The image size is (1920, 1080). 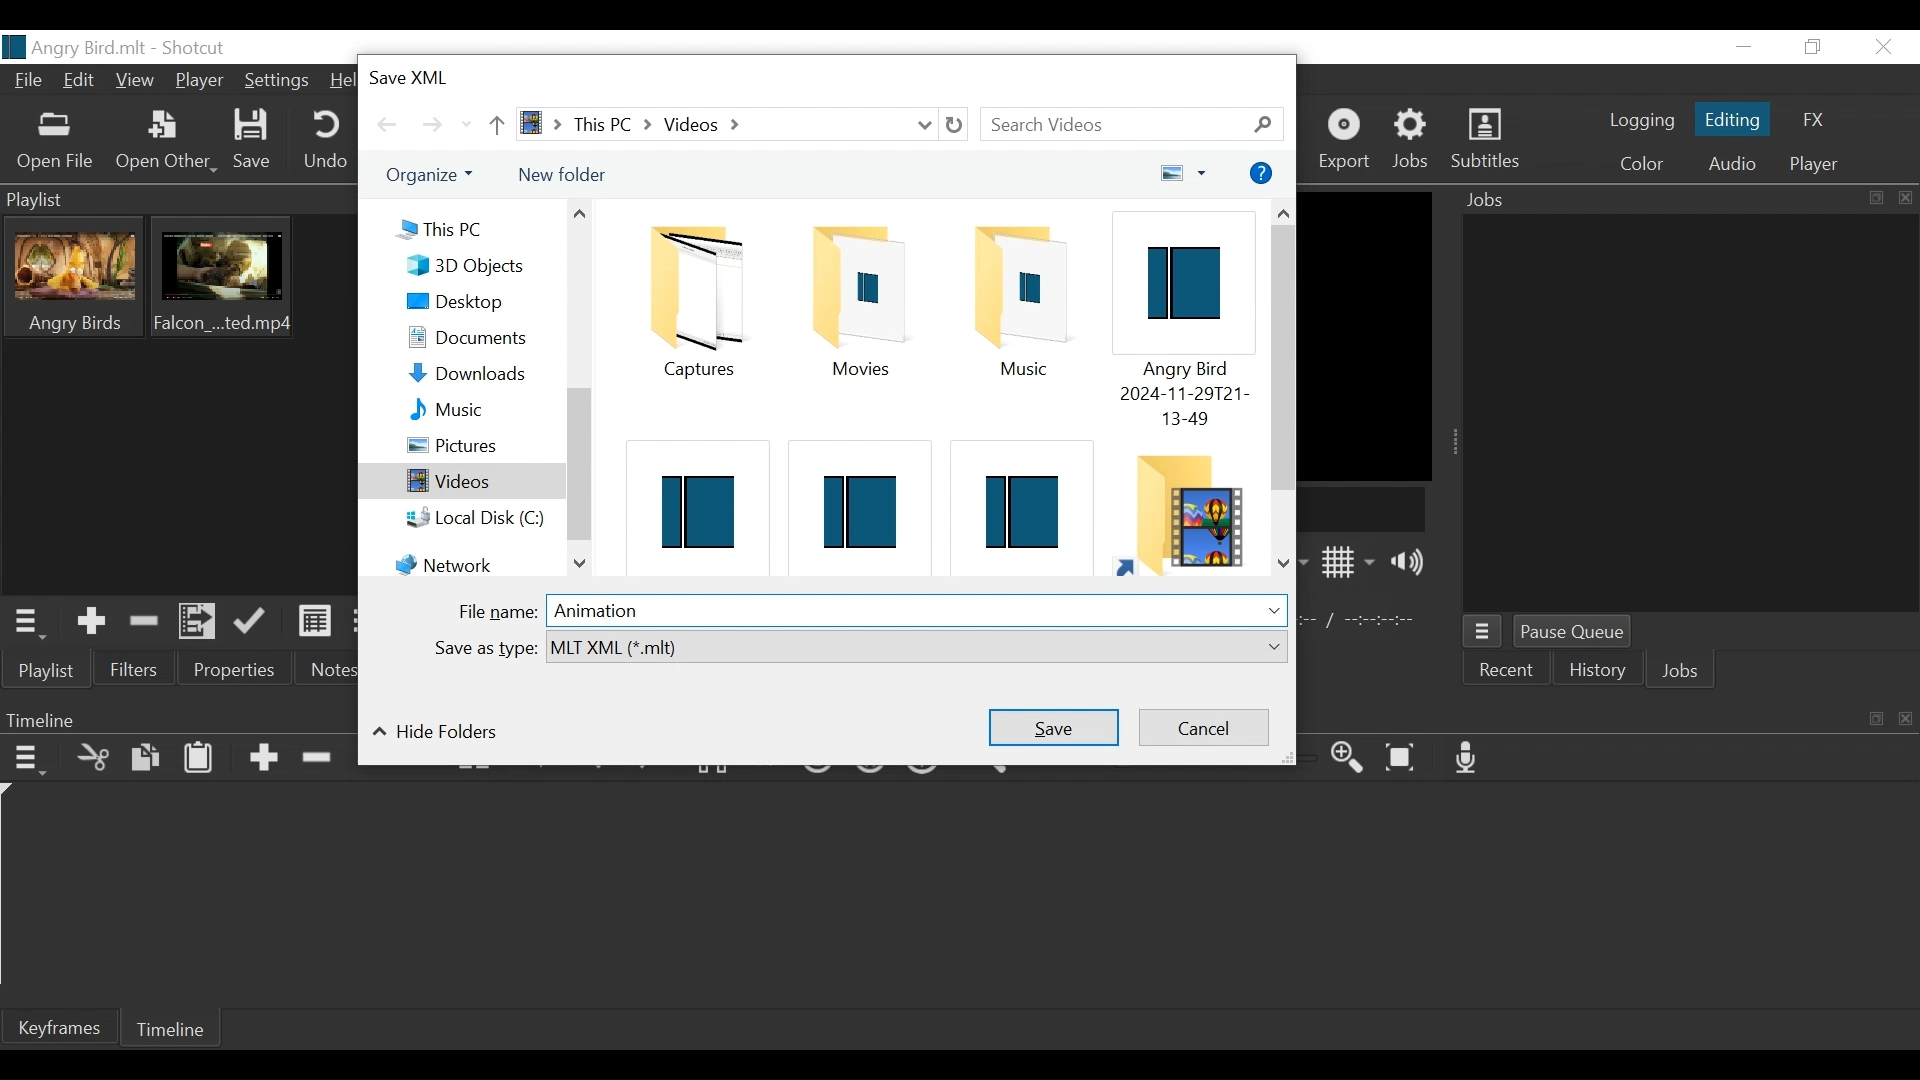 What do you see at coordinates (477, 336) in the screenshot?
I see `Documents` at bounding box center [477, 336].